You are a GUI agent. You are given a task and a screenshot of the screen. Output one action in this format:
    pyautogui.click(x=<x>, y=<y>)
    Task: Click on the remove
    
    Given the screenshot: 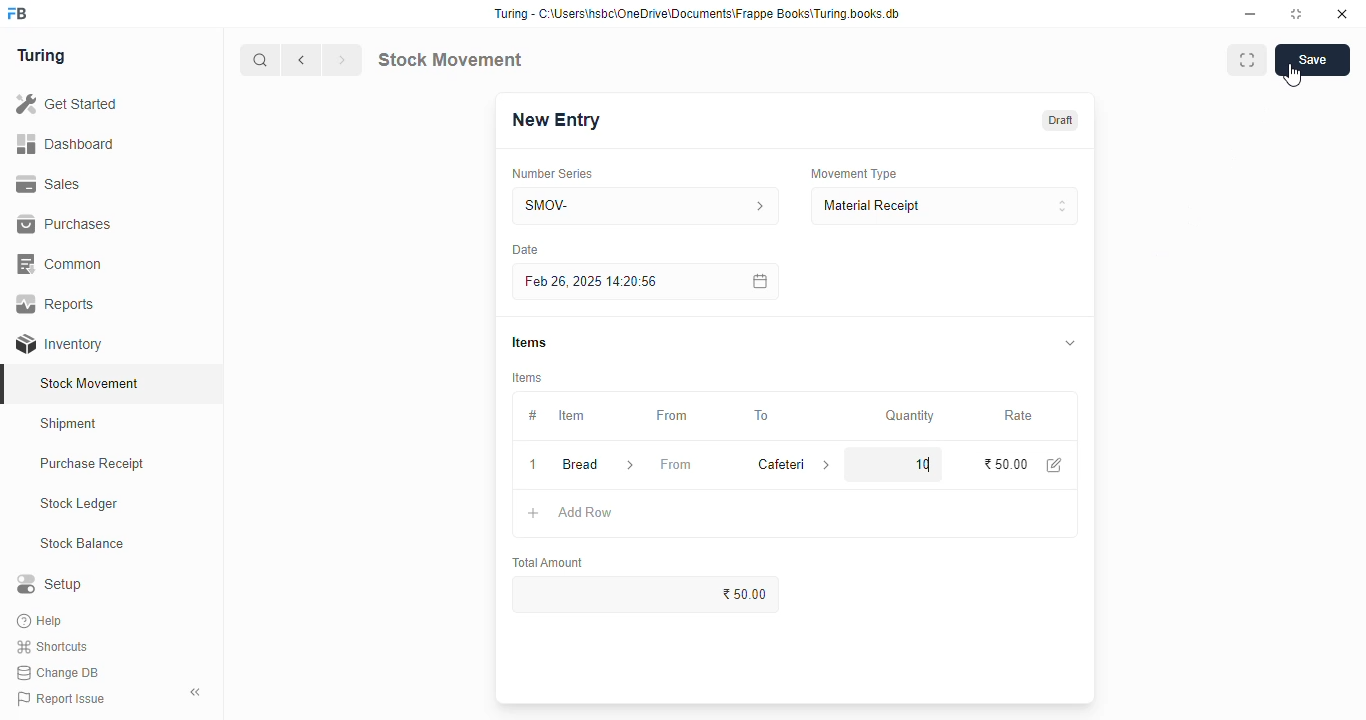 What is the action you would take?
    pyautogui.click(x=533, y=466)
    